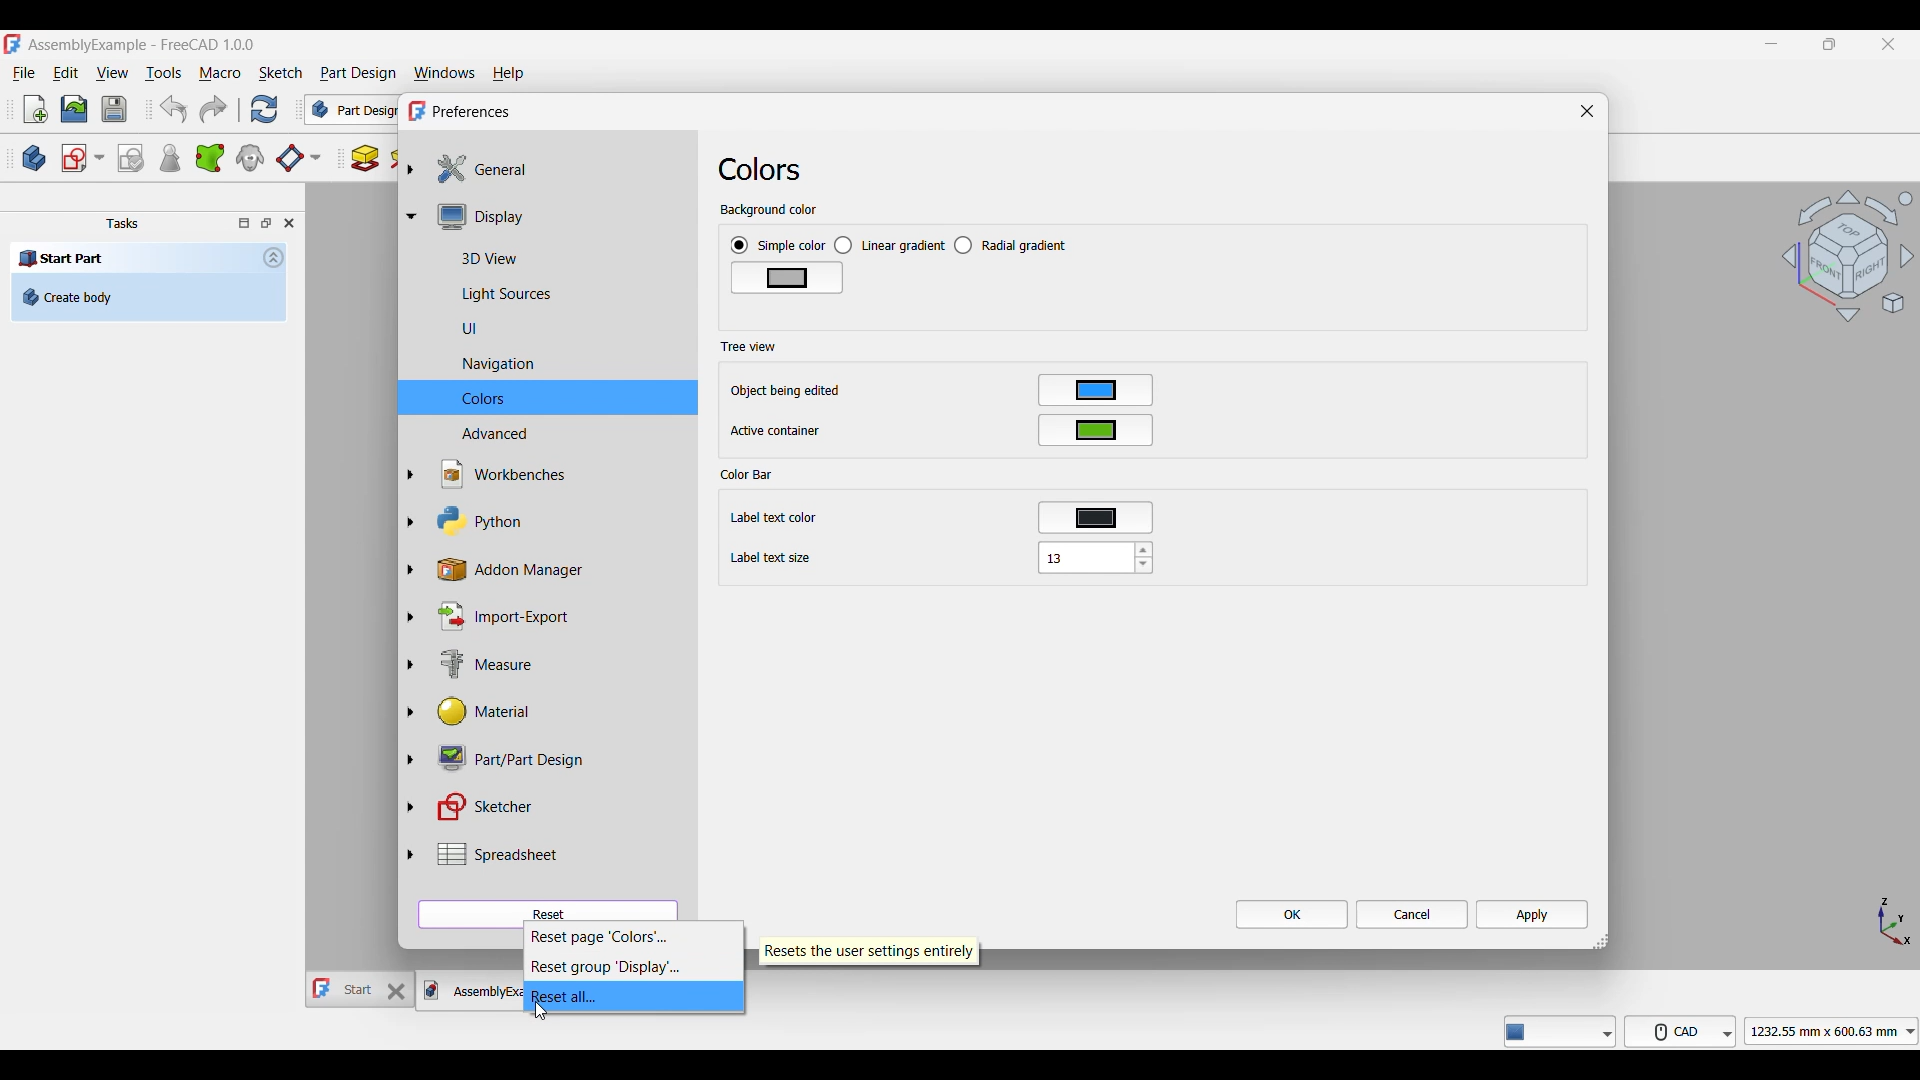 This screenshot has height=1080, width=1920. I want to click on Increase/Decrease label text size, so click(1144, 557).